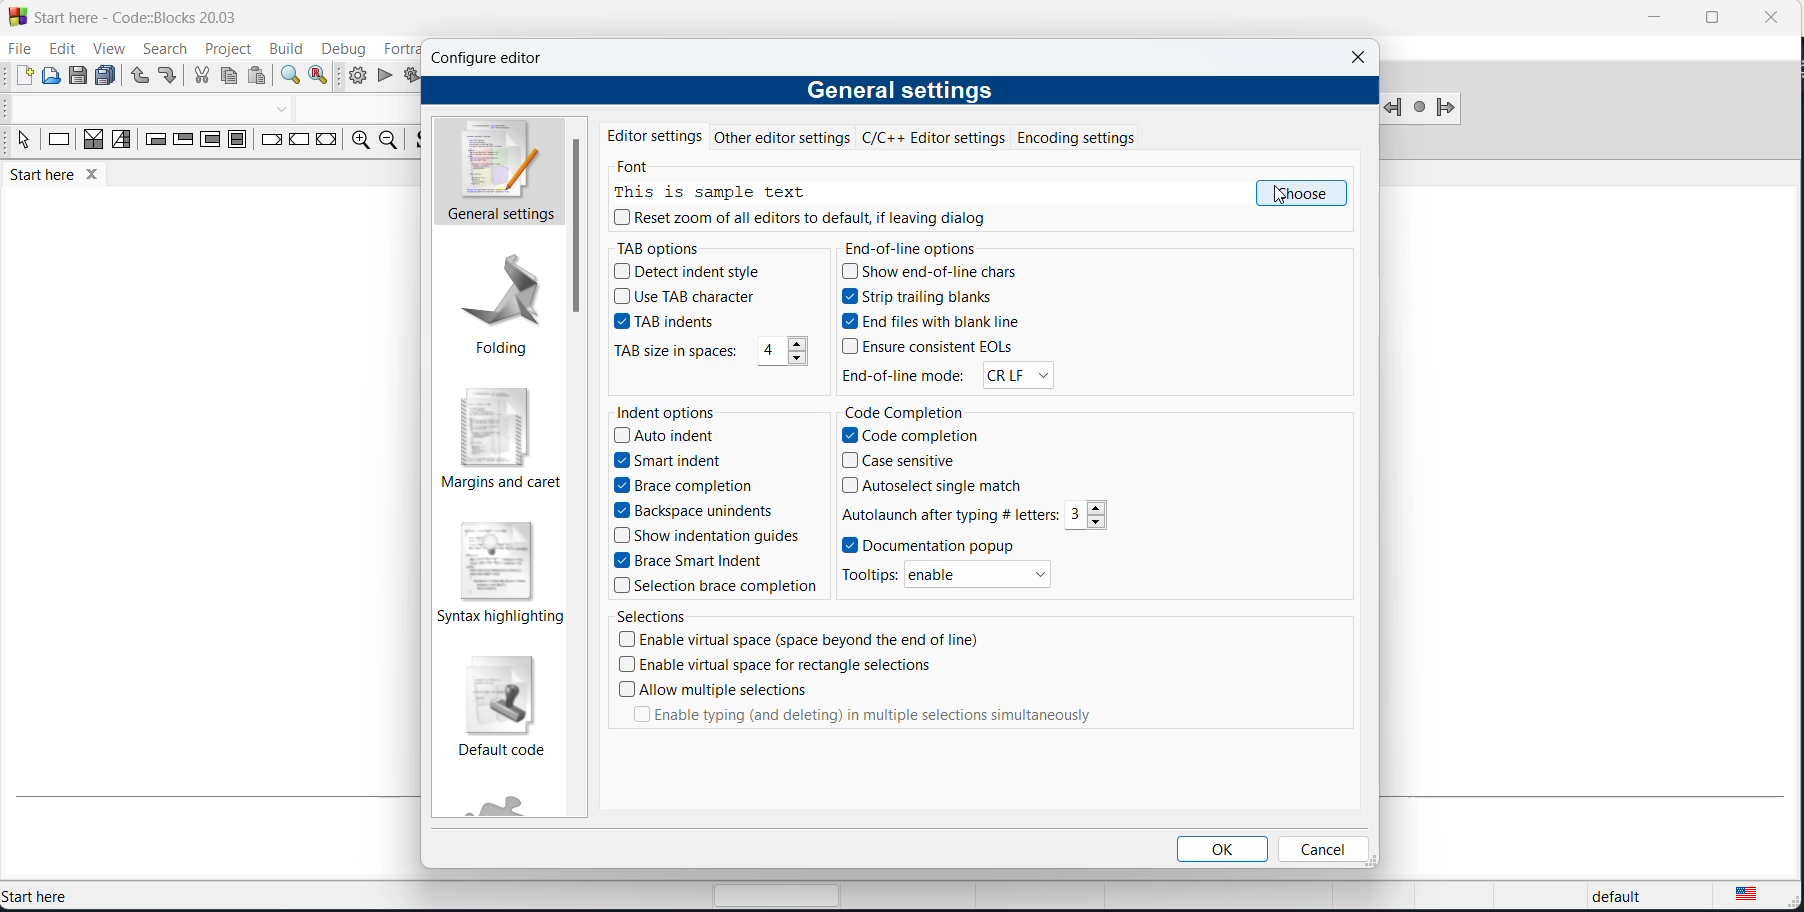 This screenshot has width=1804, height=912. What do you see at coordinates (940, 137) in the screenshot?
I see `c and cpp editor settings` at bounding box center [940, 137].